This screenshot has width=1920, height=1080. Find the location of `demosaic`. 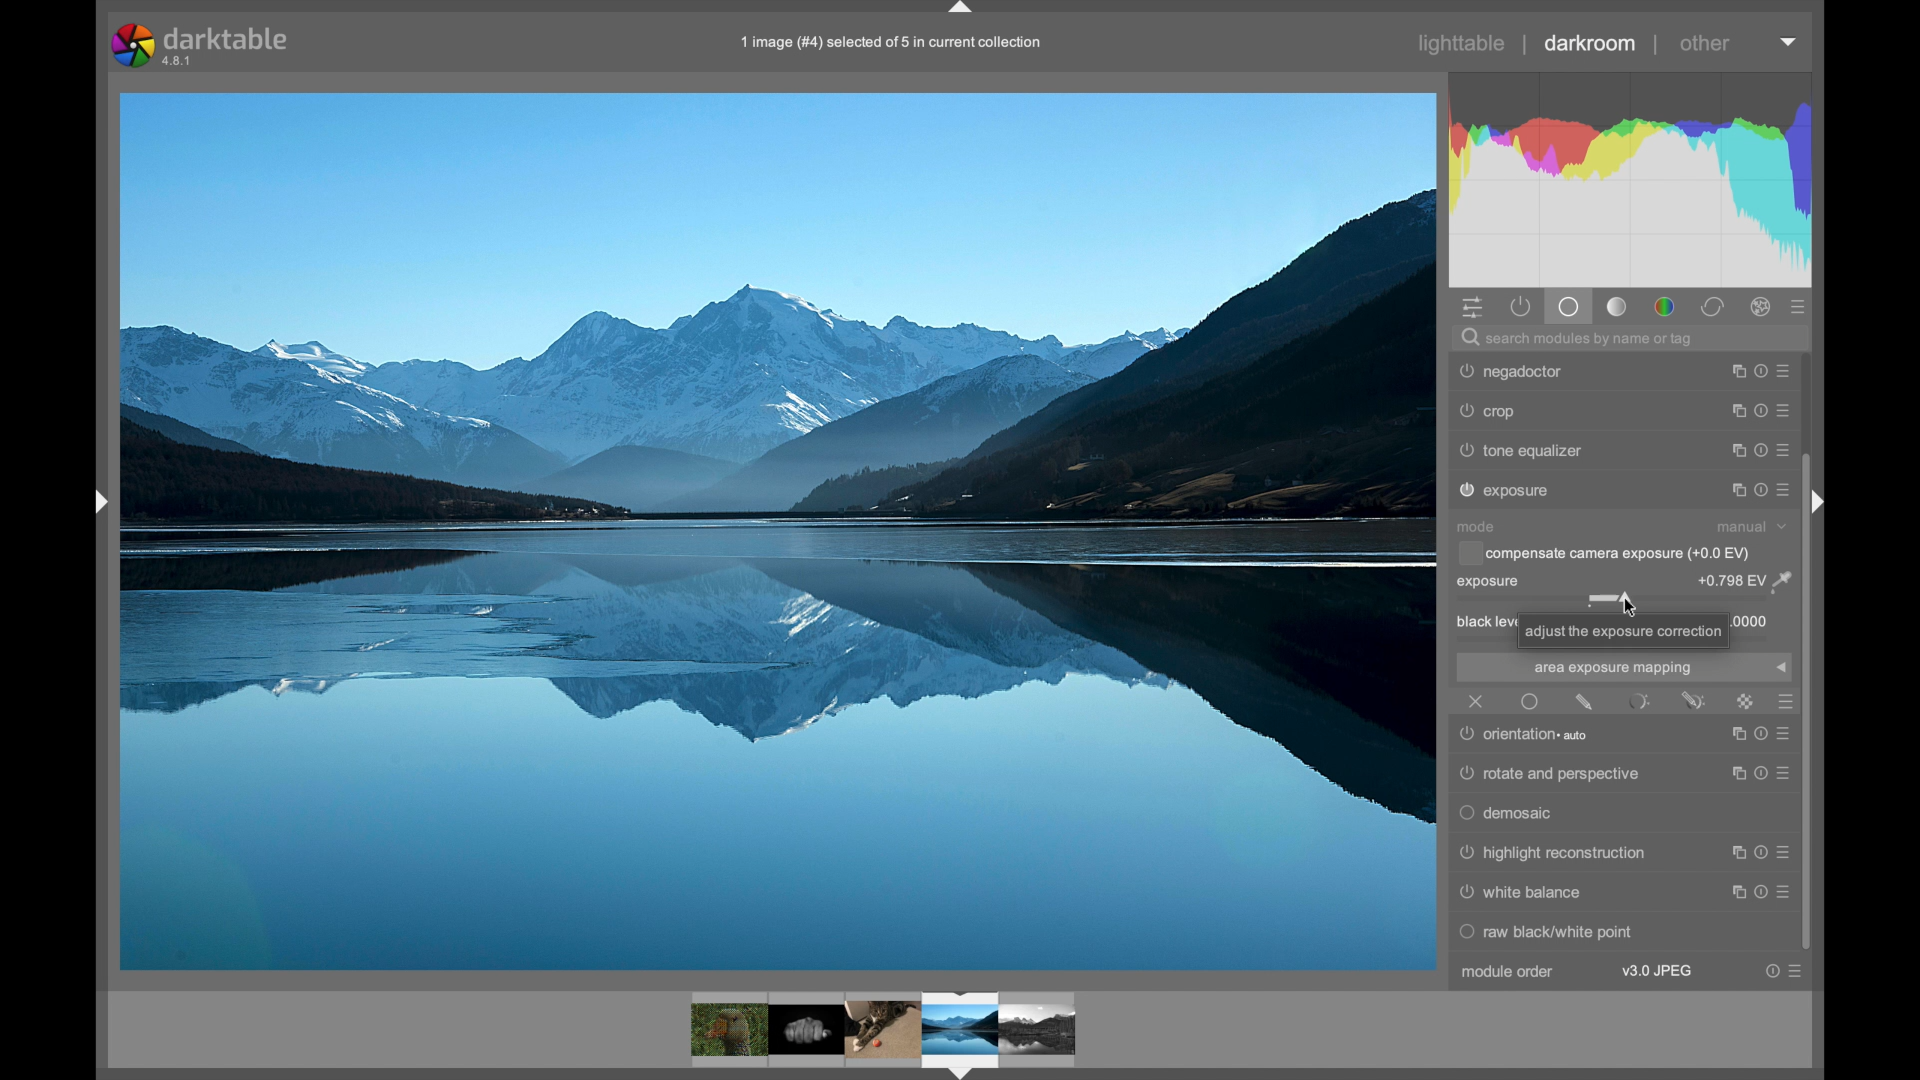

demosaic is located at coordinates (1508, 815).